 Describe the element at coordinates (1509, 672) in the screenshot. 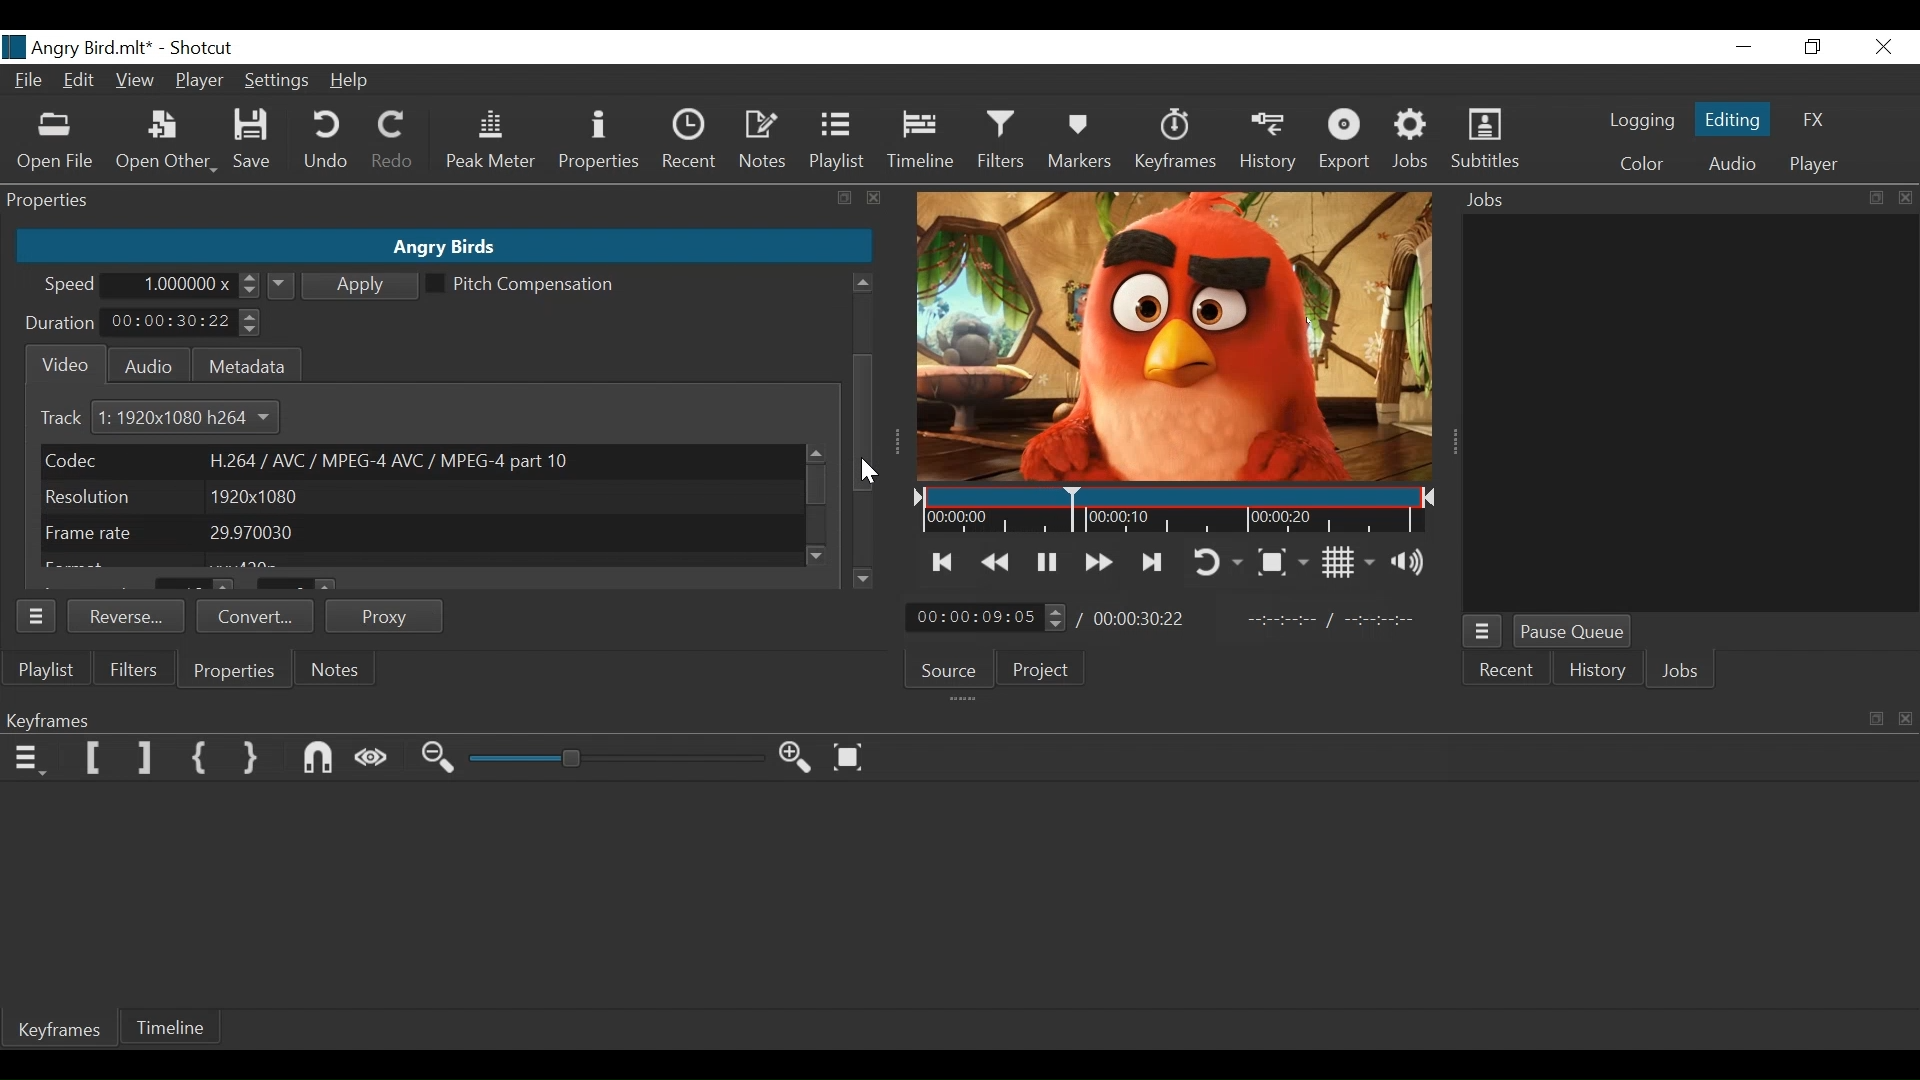

I see `Recent` at that location.